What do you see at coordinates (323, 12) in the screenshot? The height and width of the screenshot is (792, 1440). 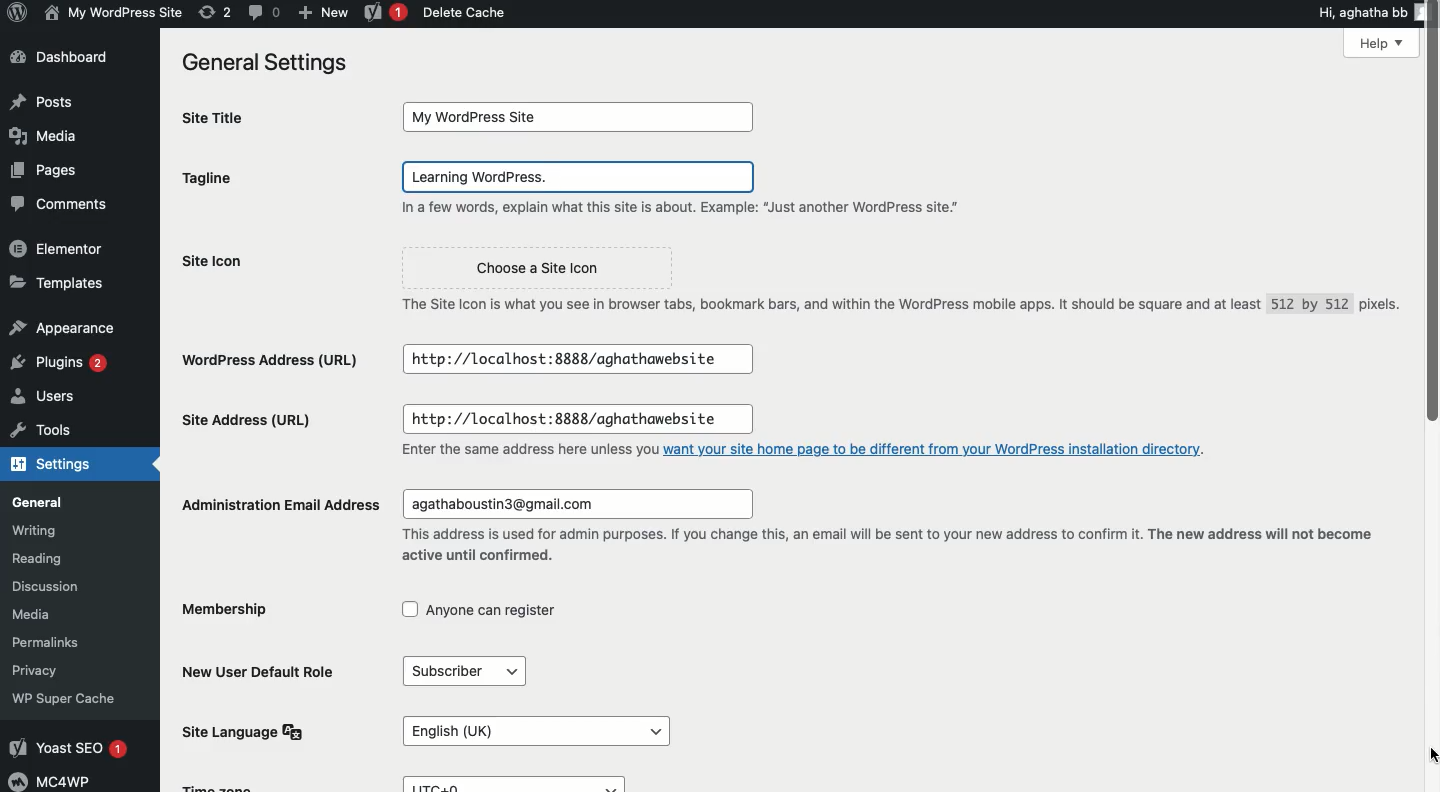 I see `New` at bounding box center [323, 12].